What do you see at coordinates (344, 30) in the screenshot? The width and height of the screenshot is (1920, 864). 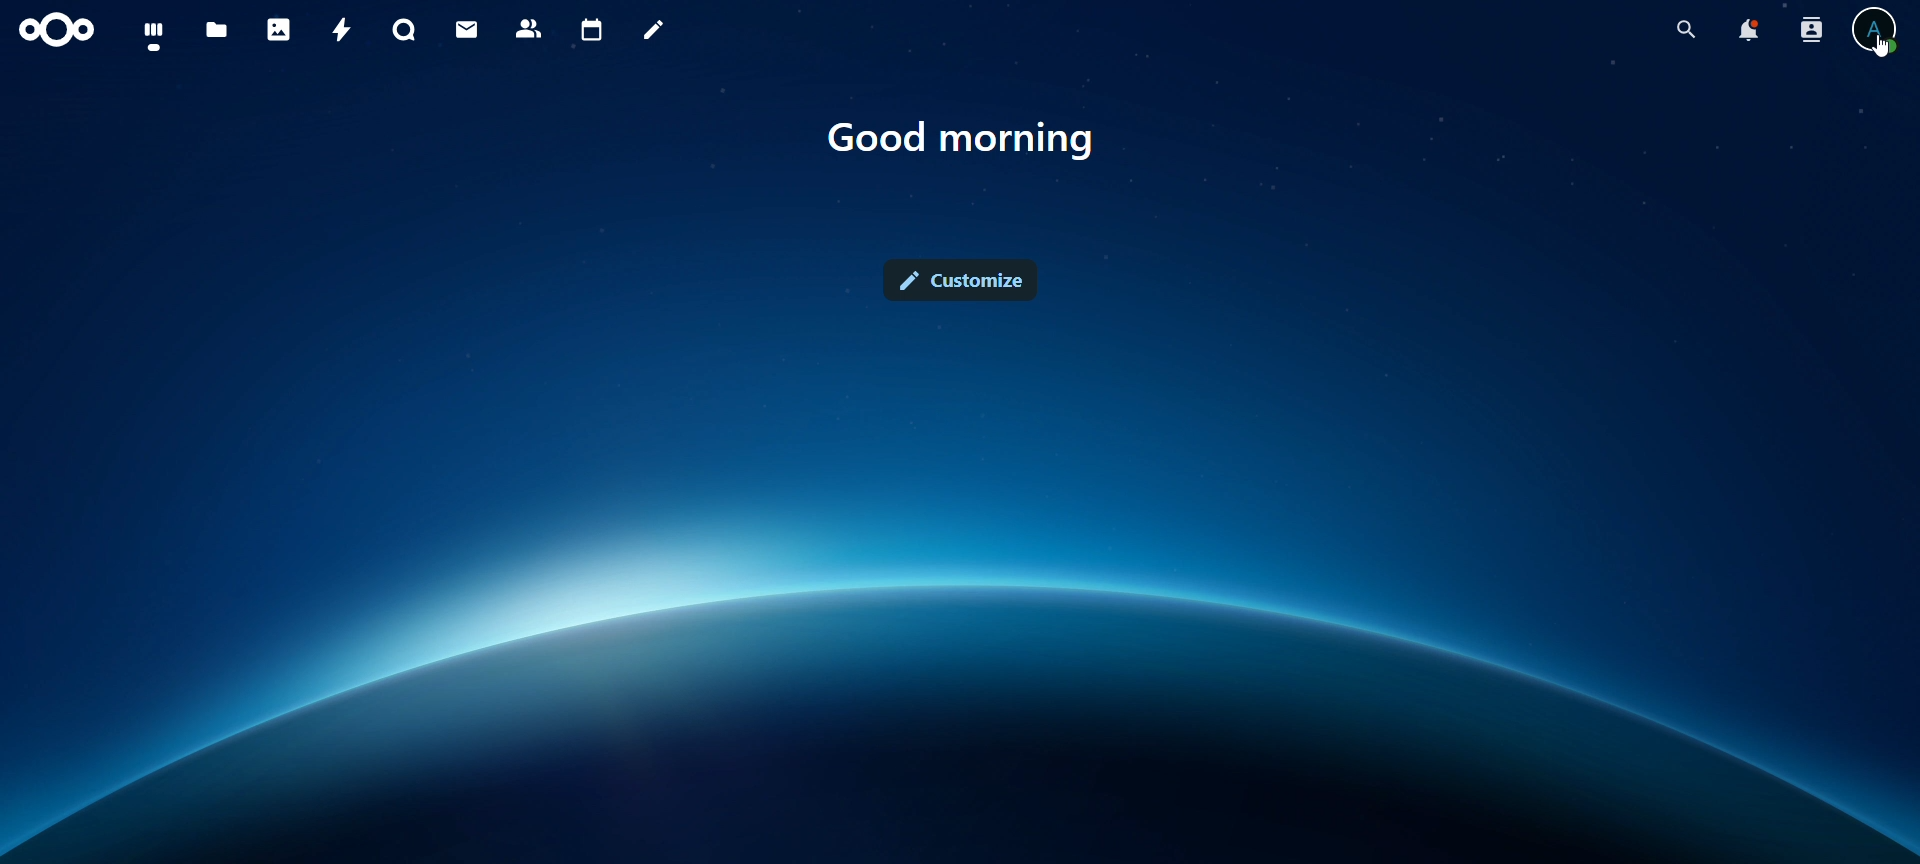 I see `activity` at bounding box center [344, 30].